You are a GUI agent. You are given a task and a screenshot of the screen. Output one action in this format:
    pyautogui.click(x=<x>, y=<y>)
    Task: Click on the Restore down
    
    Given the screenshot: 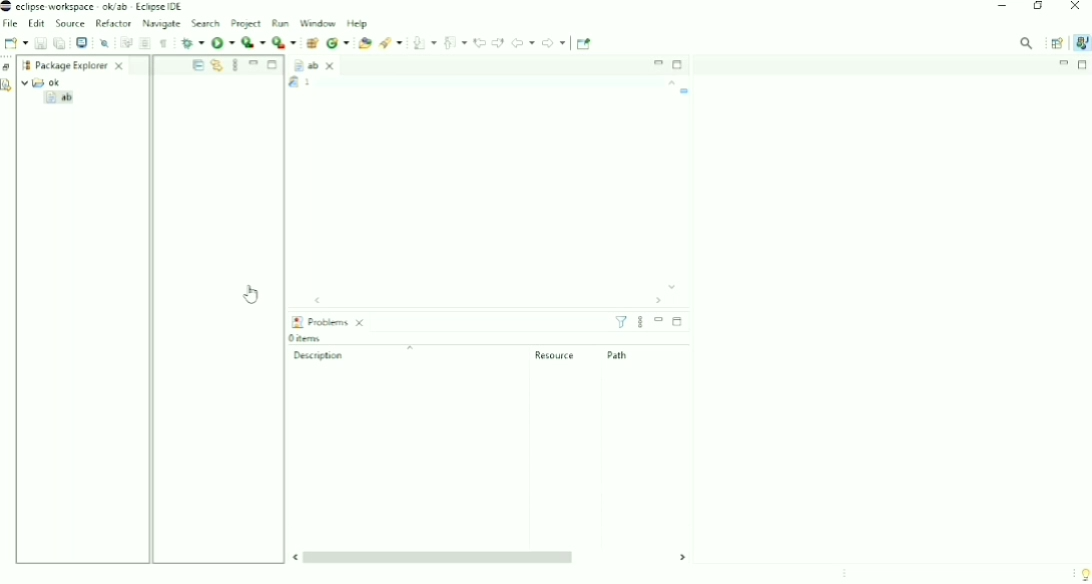 What is the action you would take?
    pyautogui.click(x=1037, y=7)
    